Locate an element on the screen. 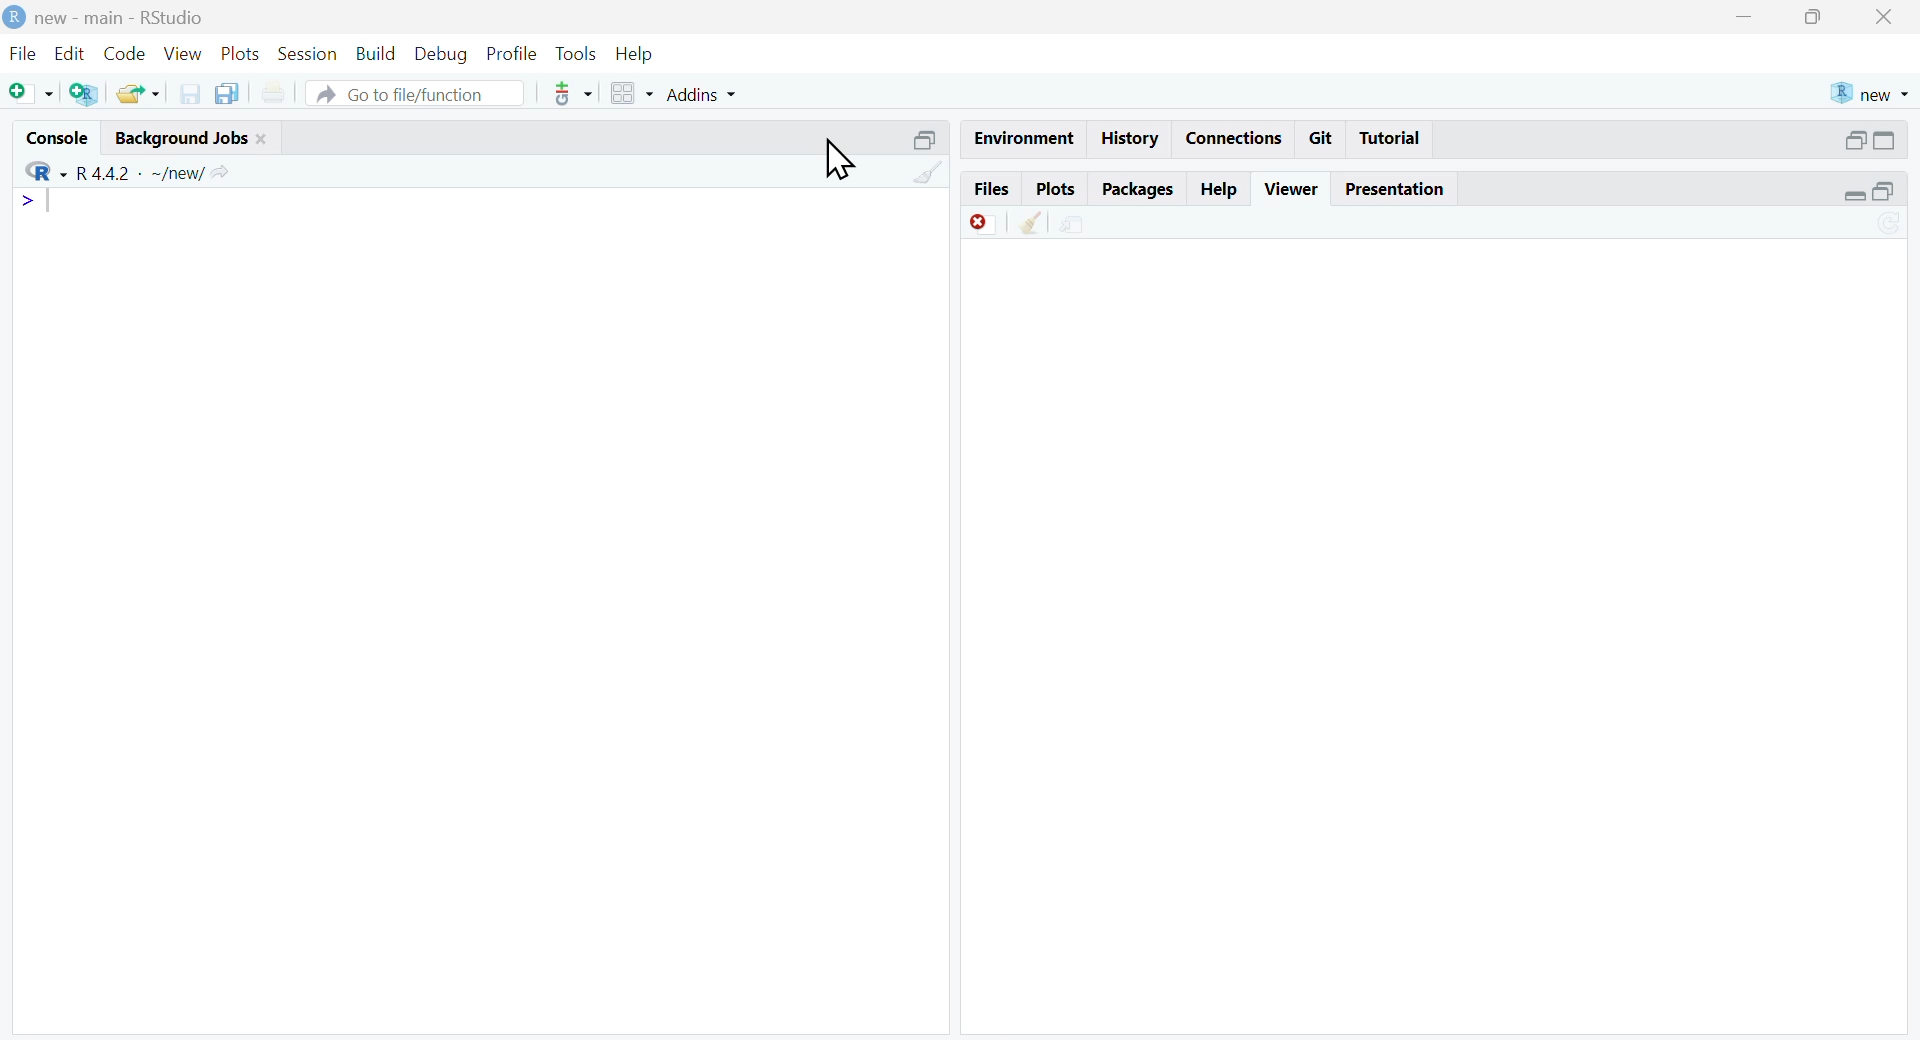 The height and width of the screenshot is (1040, 1920). print is located at coordinates (276, 92).